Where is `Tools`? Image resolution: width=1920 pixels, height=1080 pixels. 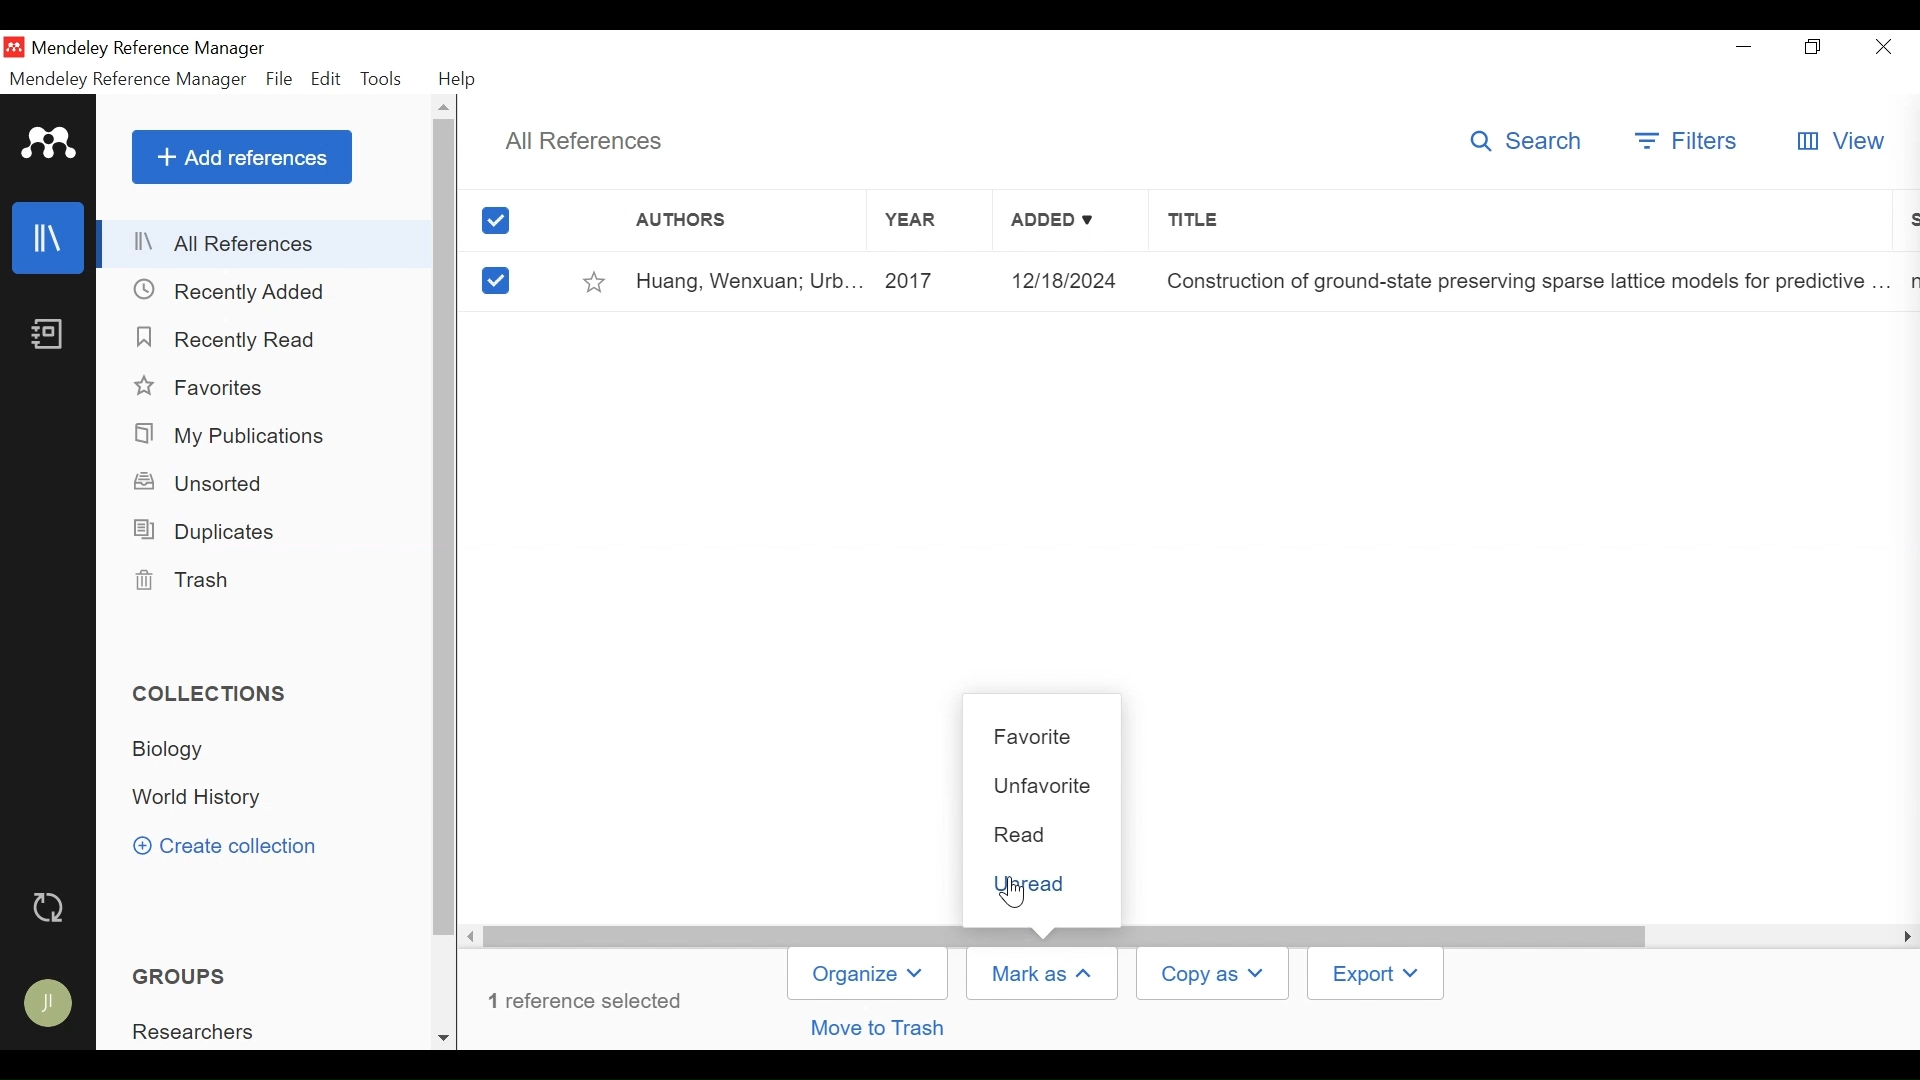
Tools is located at coordinates (383, 79).